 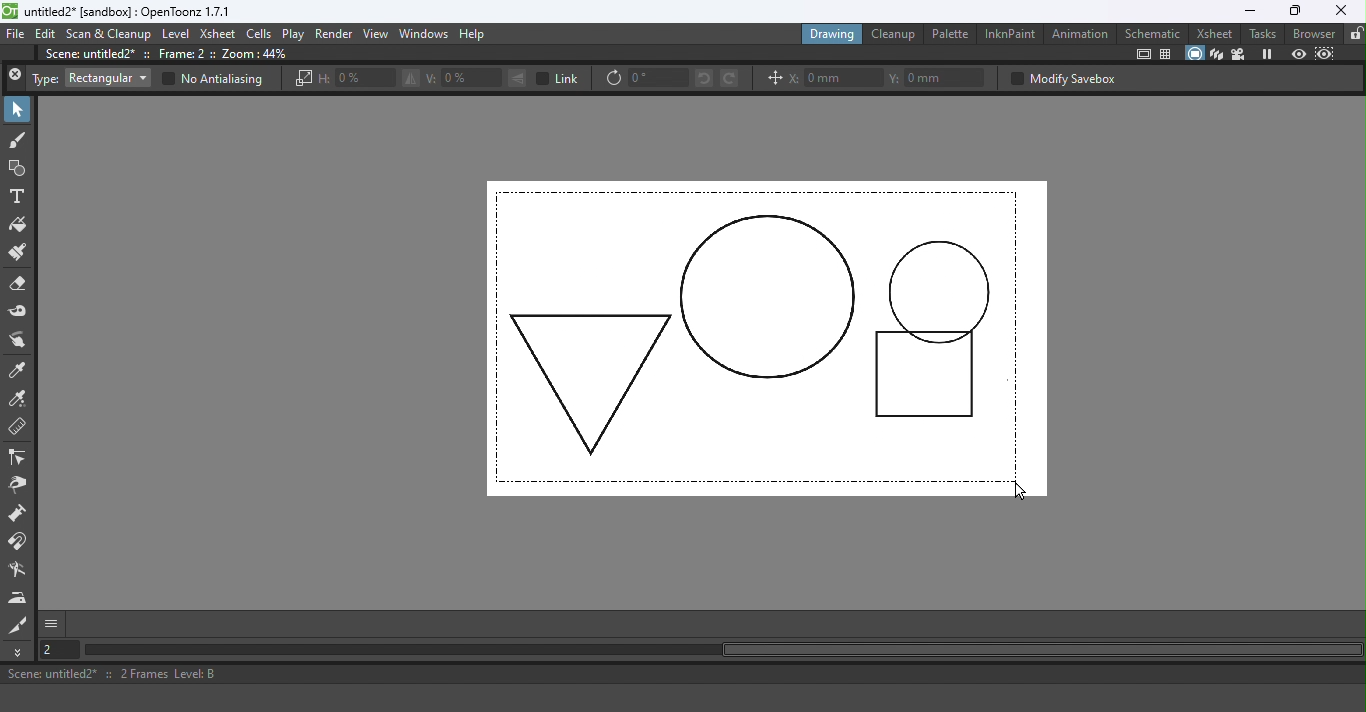 What do you see at coordinates (481, 33) in the screenshot?
I see `Help` at bounding box center [481, 33].